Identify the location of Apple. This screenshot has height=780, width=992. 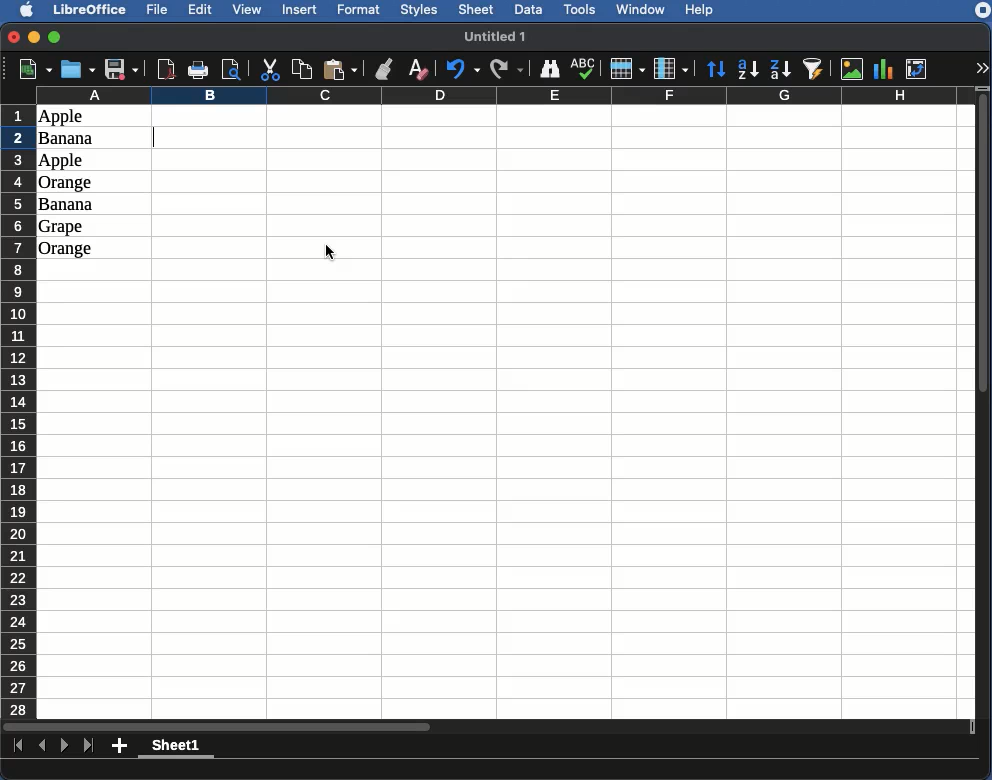
(63, 161).